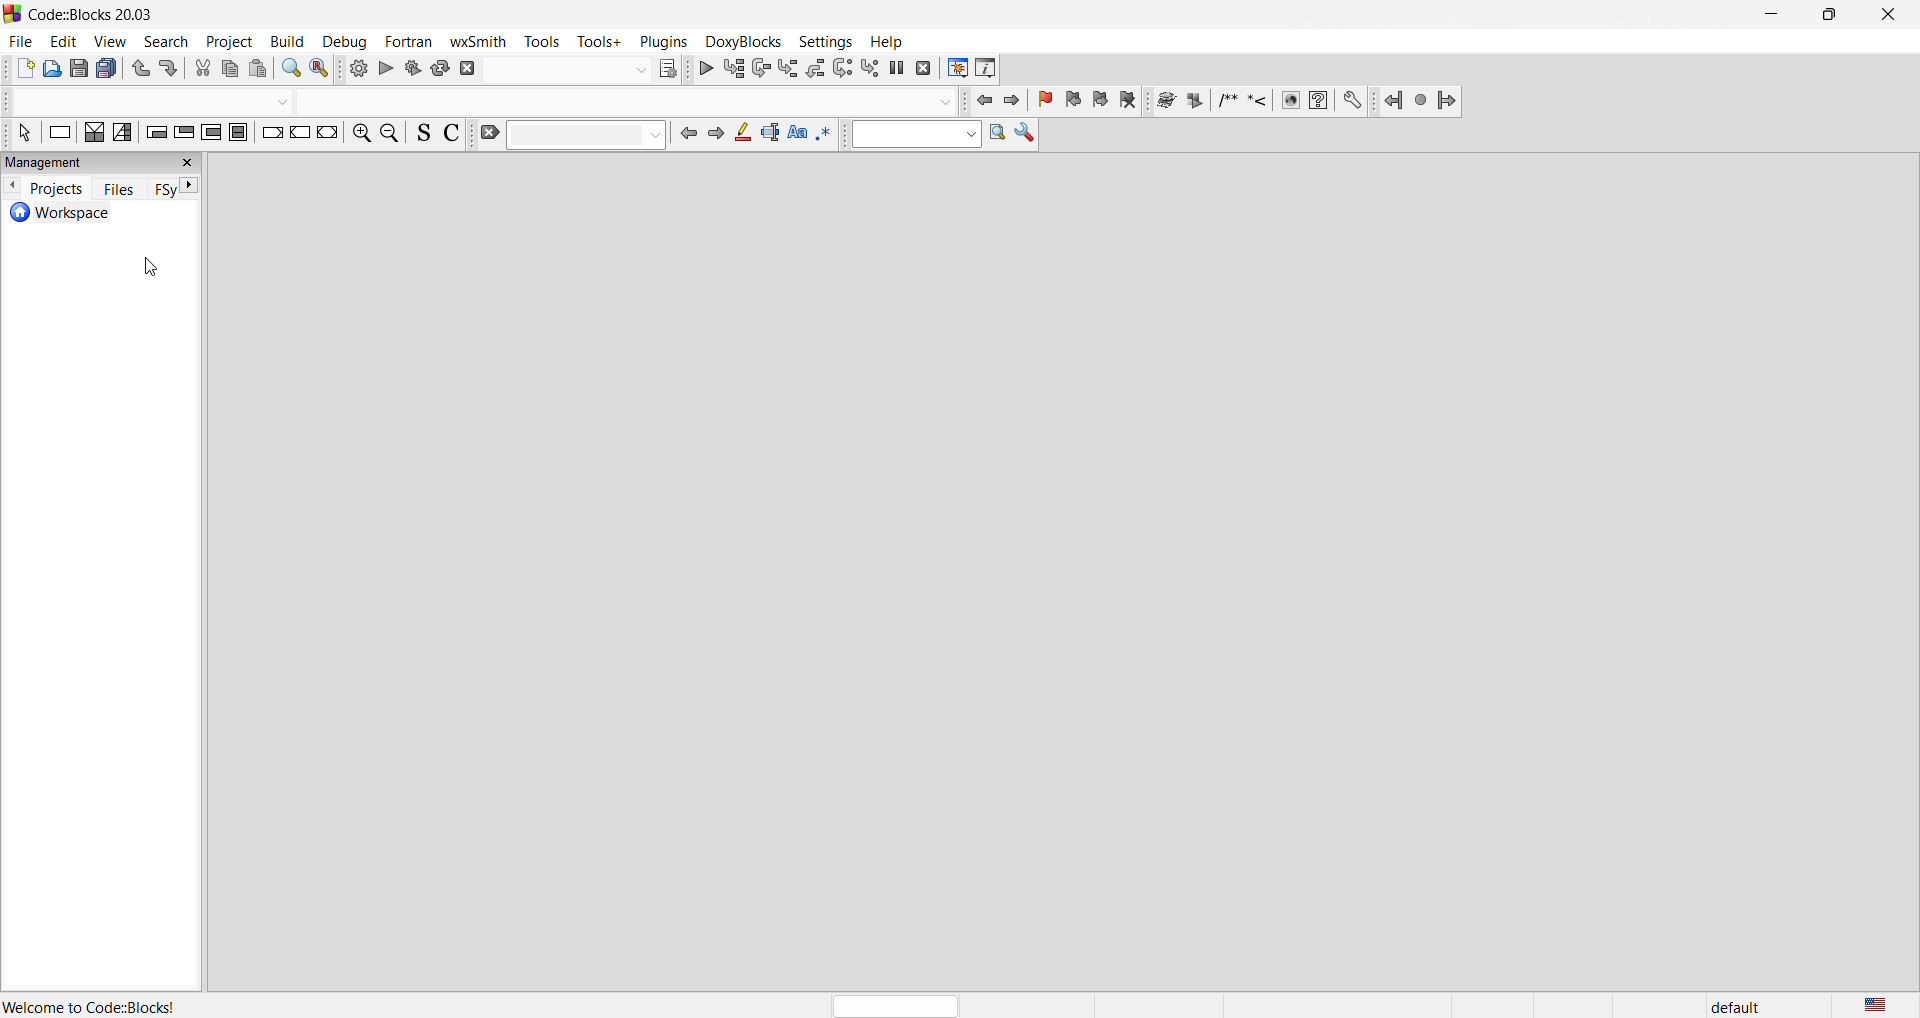 The width and height of the screenshot is (1920, 1018). Describe the element at coordinates (442, 71) in the screenshot. I see `rebuild` at that location.